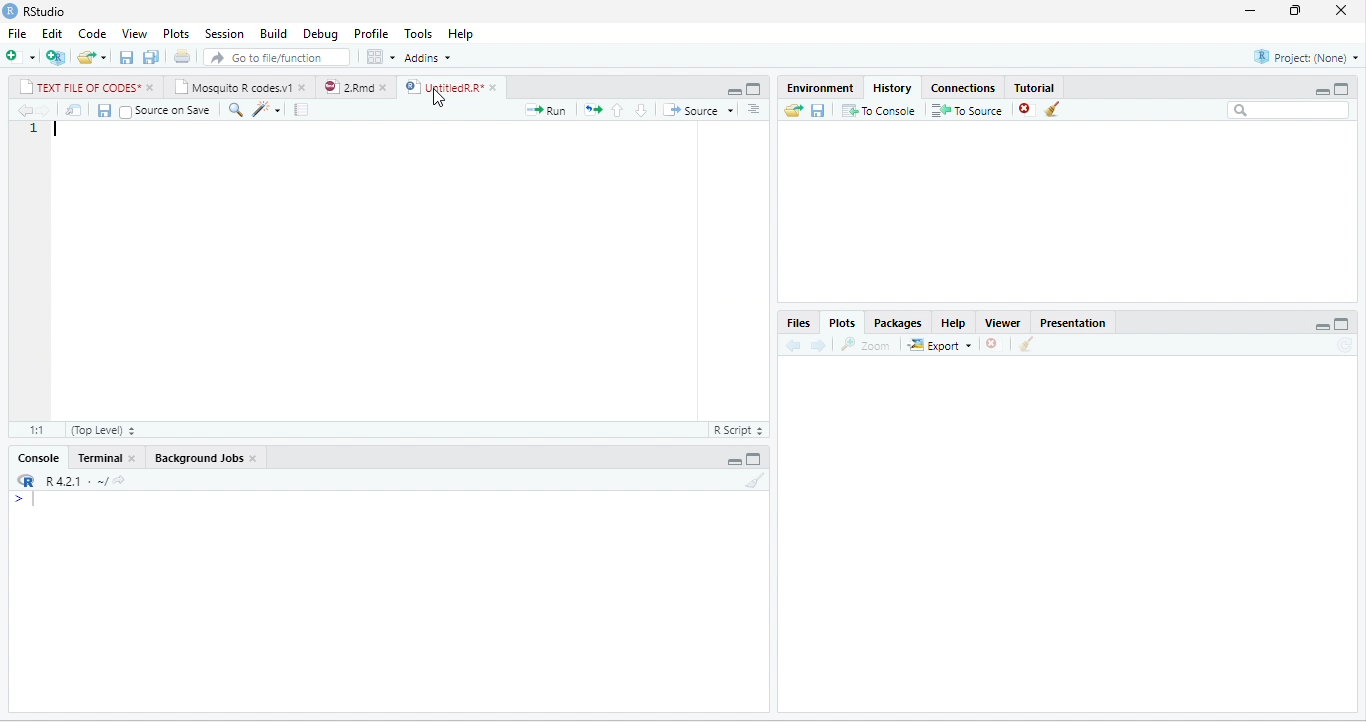 This screenshot has height=722, width=1366. Describe the element at coordinates (197, 457) in the screenshot. I see `Background Jobs` at that location.